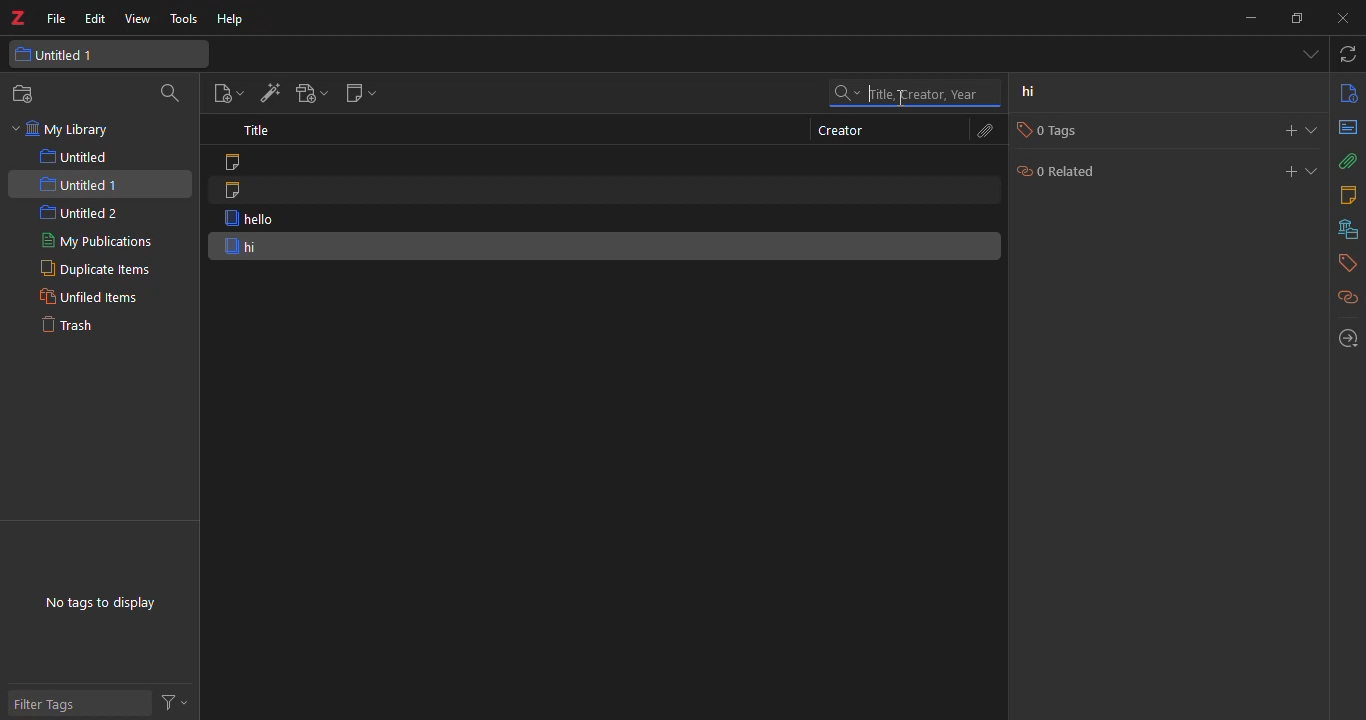 The height and width of the screenshot is (720, 1366). Describe the element at coordinates (1342, 231) in the screenshot. I see `library` at that location.